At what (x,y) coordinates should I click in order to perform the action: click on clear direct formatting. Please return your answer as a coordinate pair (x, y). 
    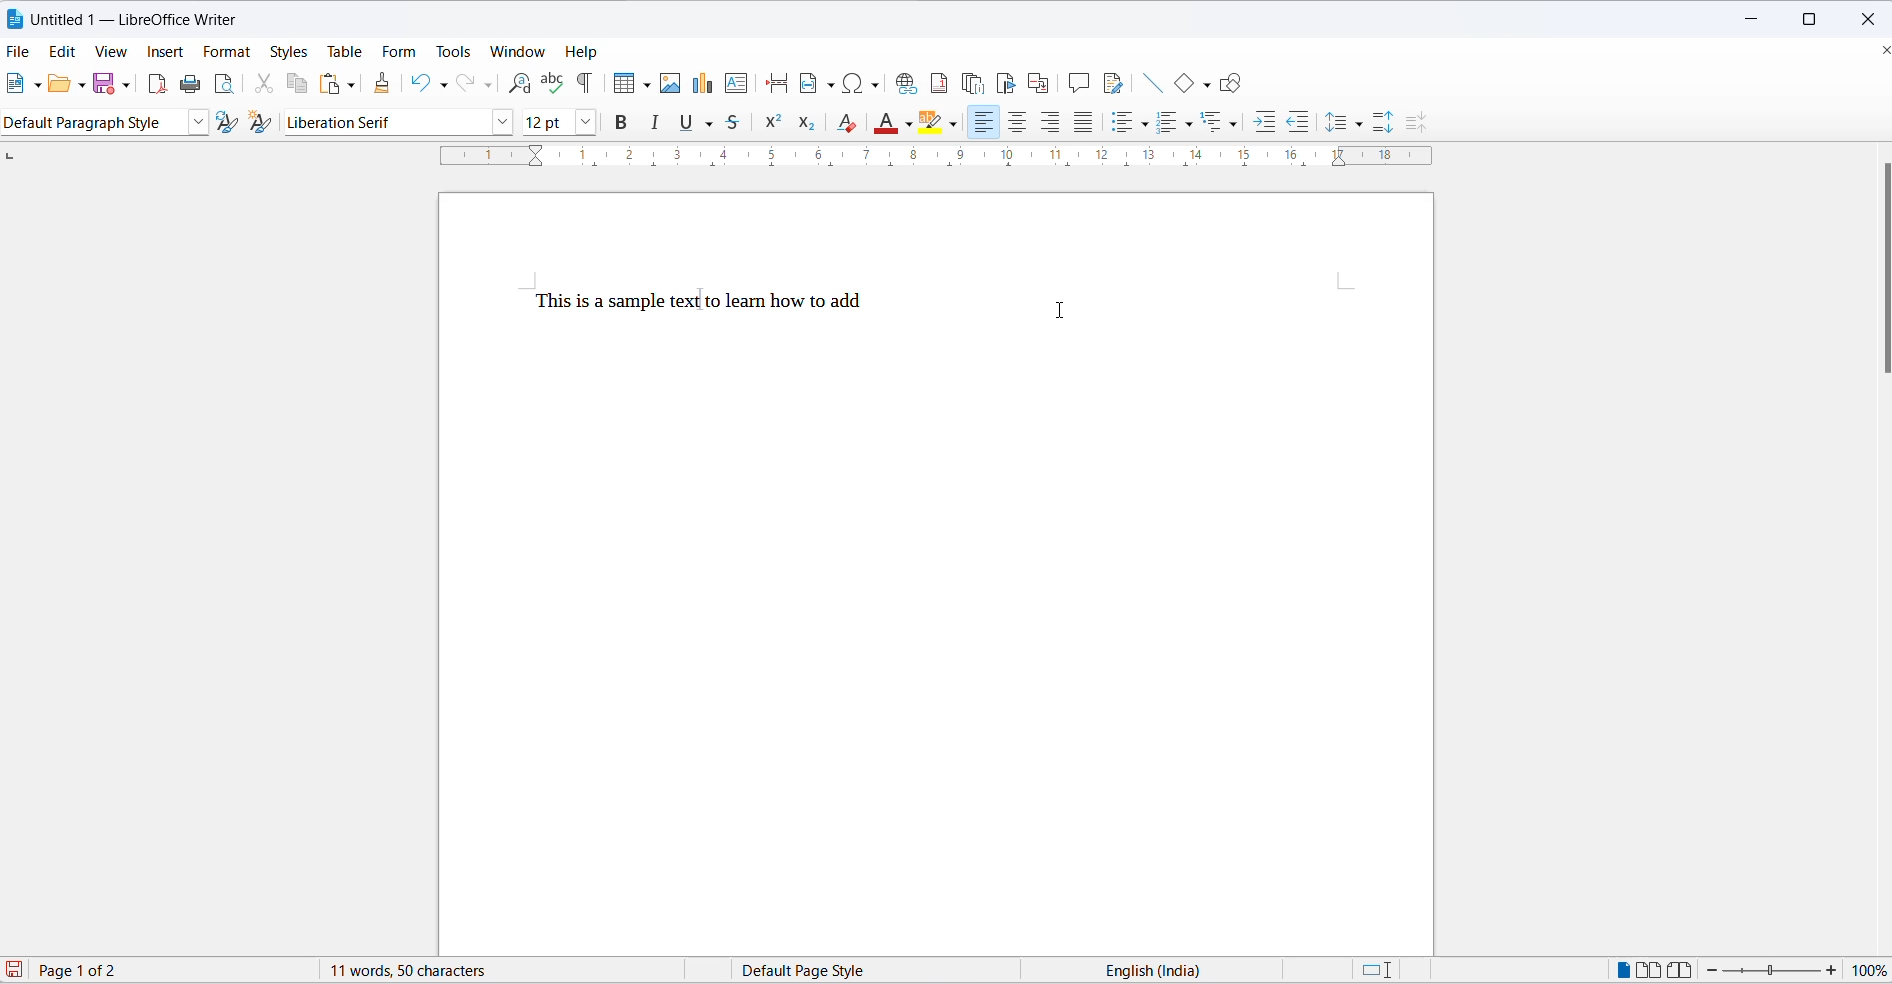
    Looking at the image, I should click on (846, 123).